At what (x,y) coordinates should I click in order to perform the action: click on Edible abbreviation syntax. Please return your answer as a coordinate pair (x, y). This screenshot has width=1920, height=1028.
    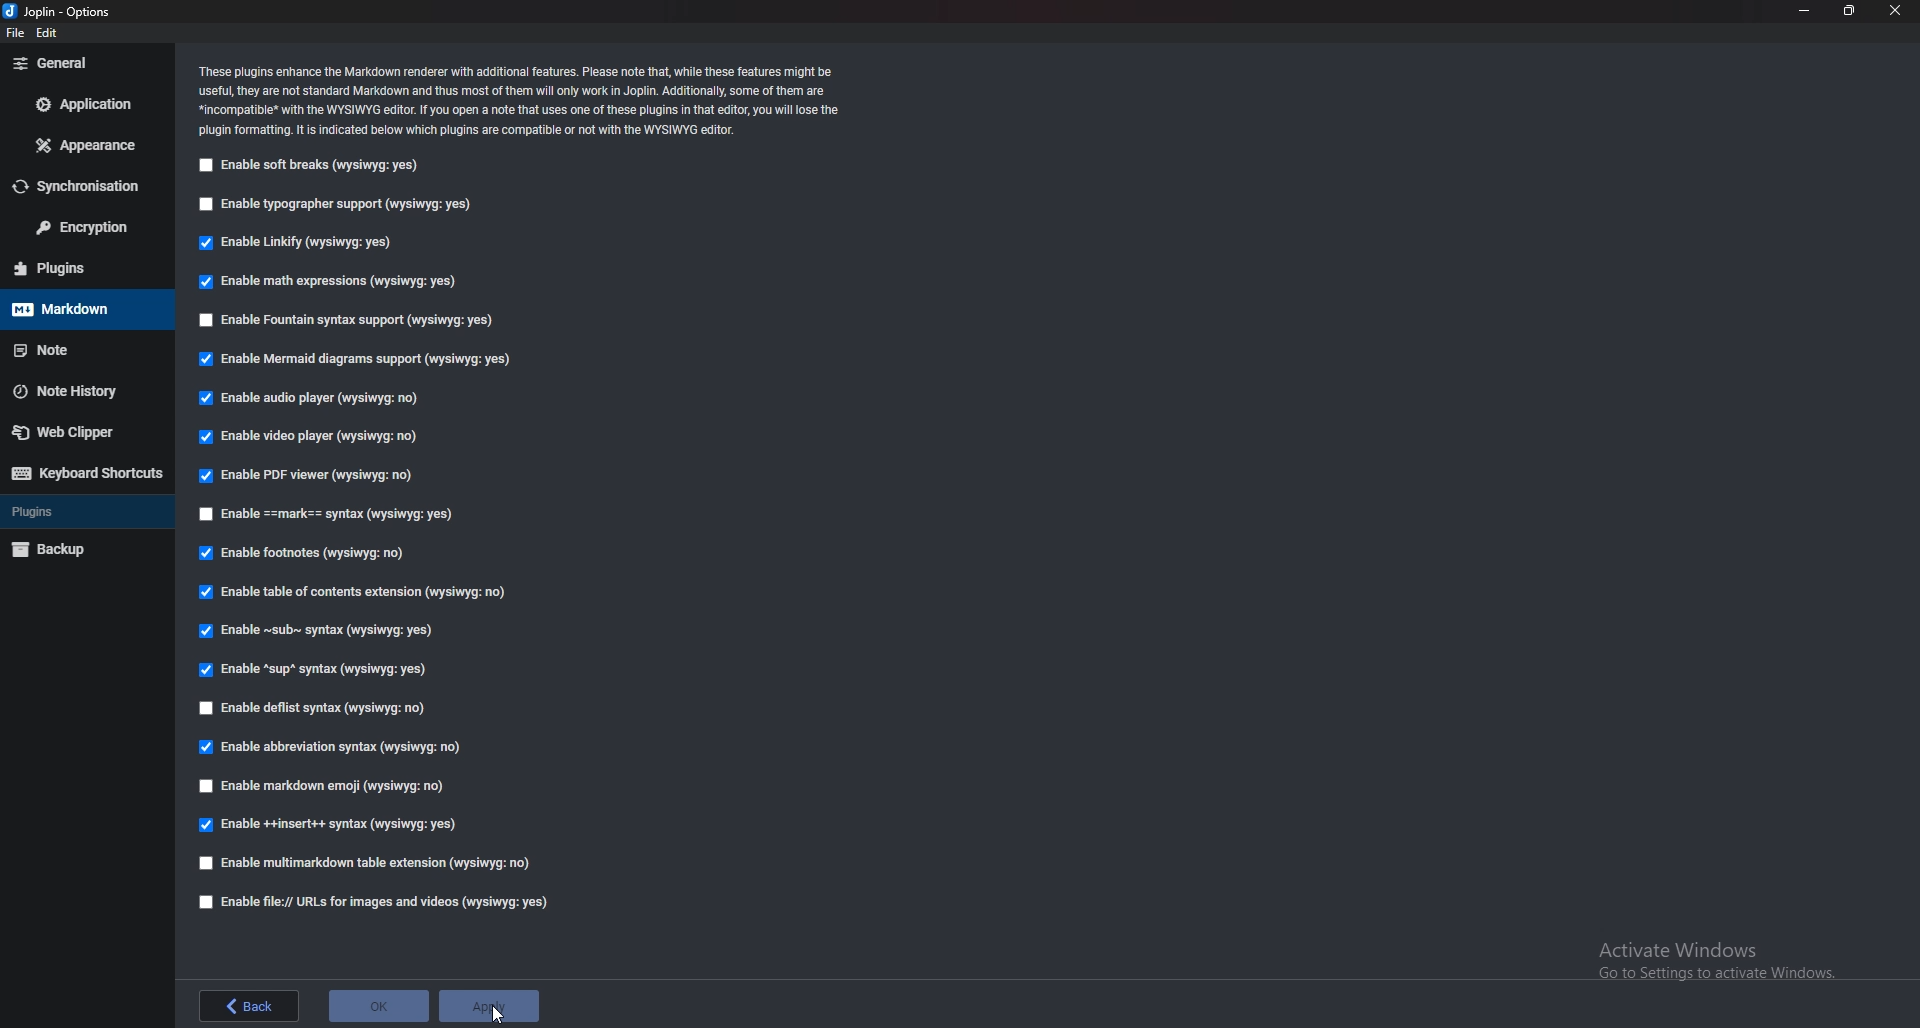
    Looking at the image, I should click on (347, 744).